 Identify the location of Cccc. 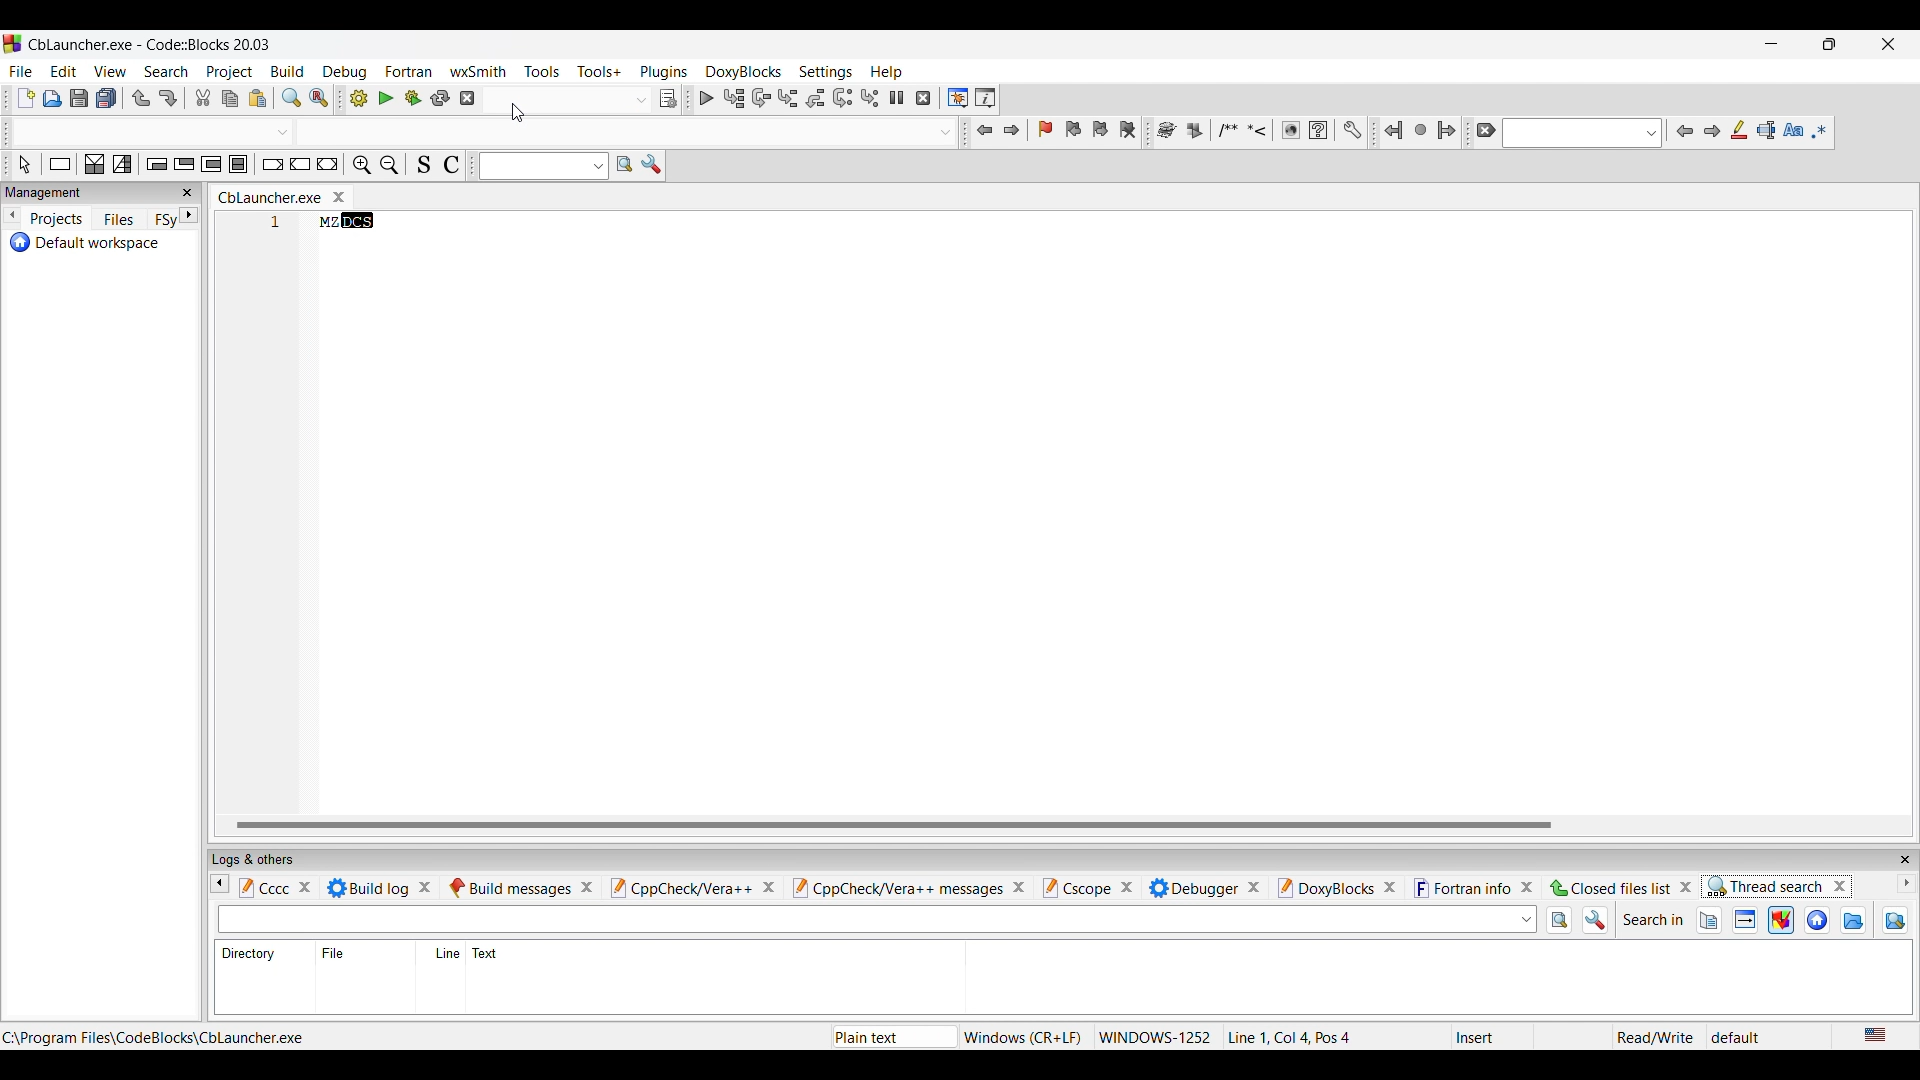
(265, 888).